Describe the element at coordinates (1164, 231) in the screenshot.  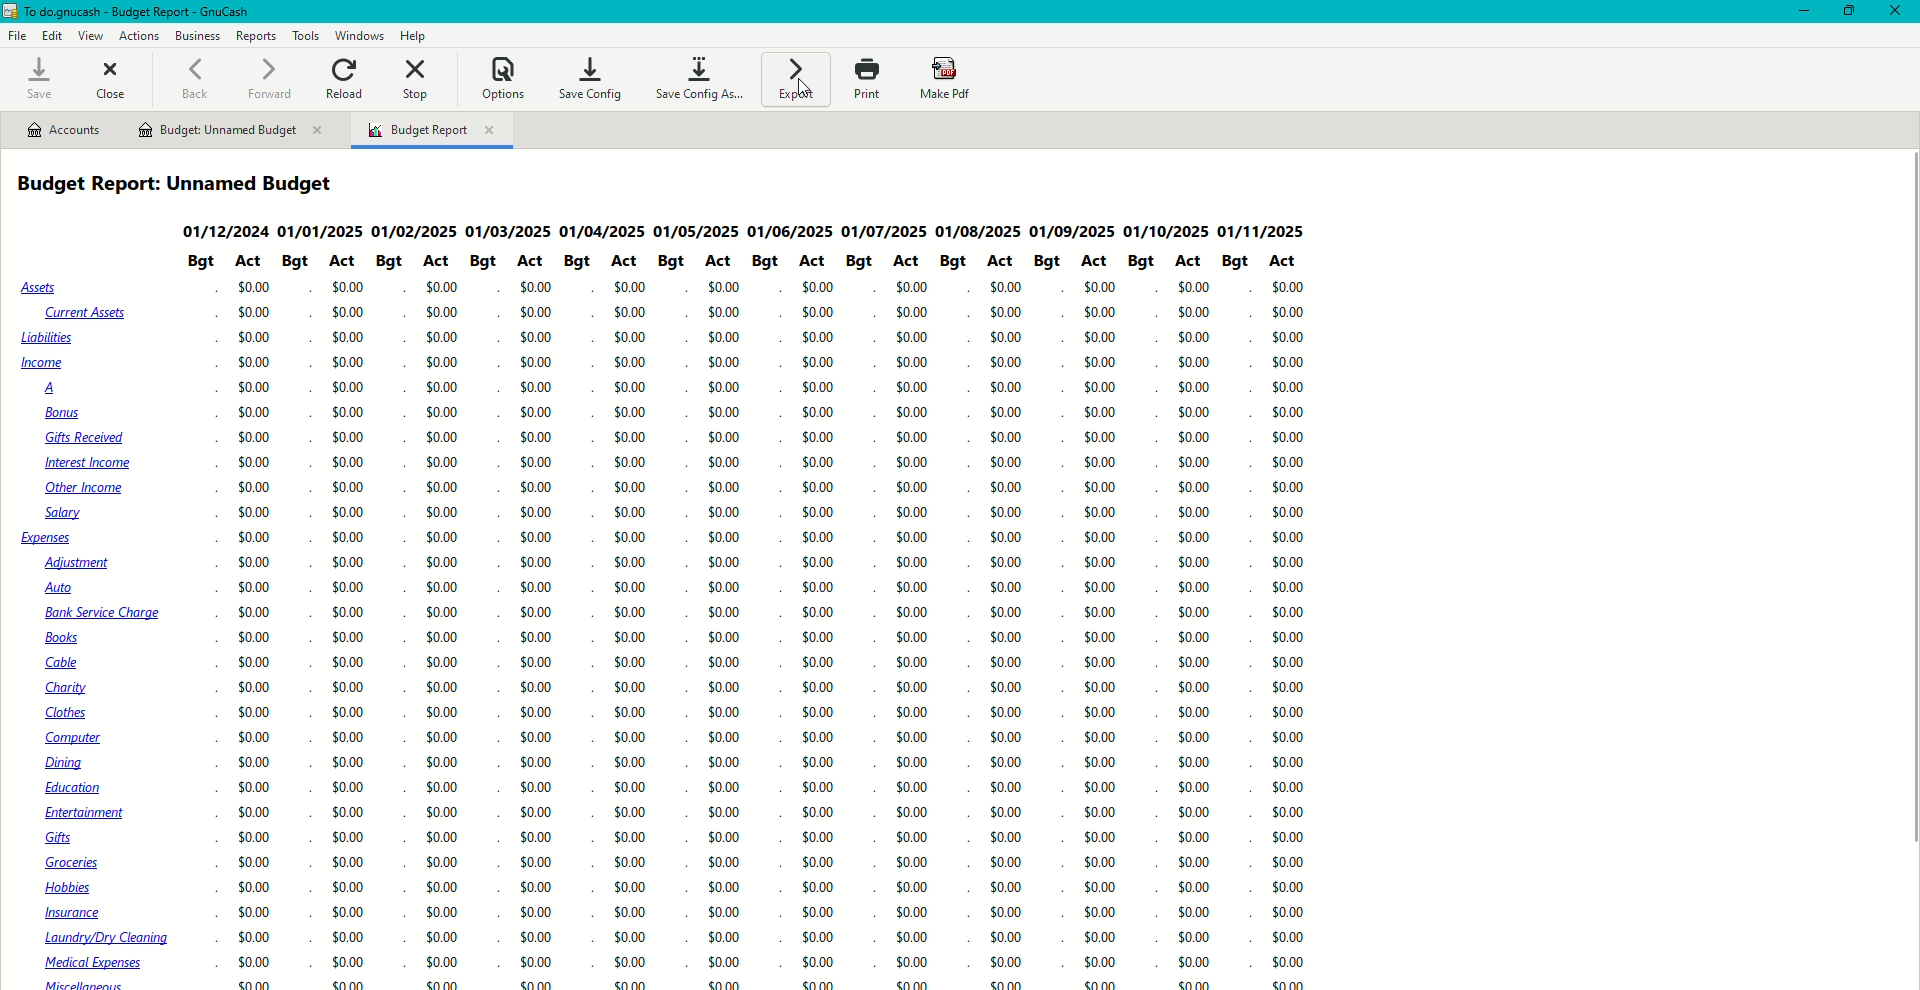
I see `01/10/2025` at that location.